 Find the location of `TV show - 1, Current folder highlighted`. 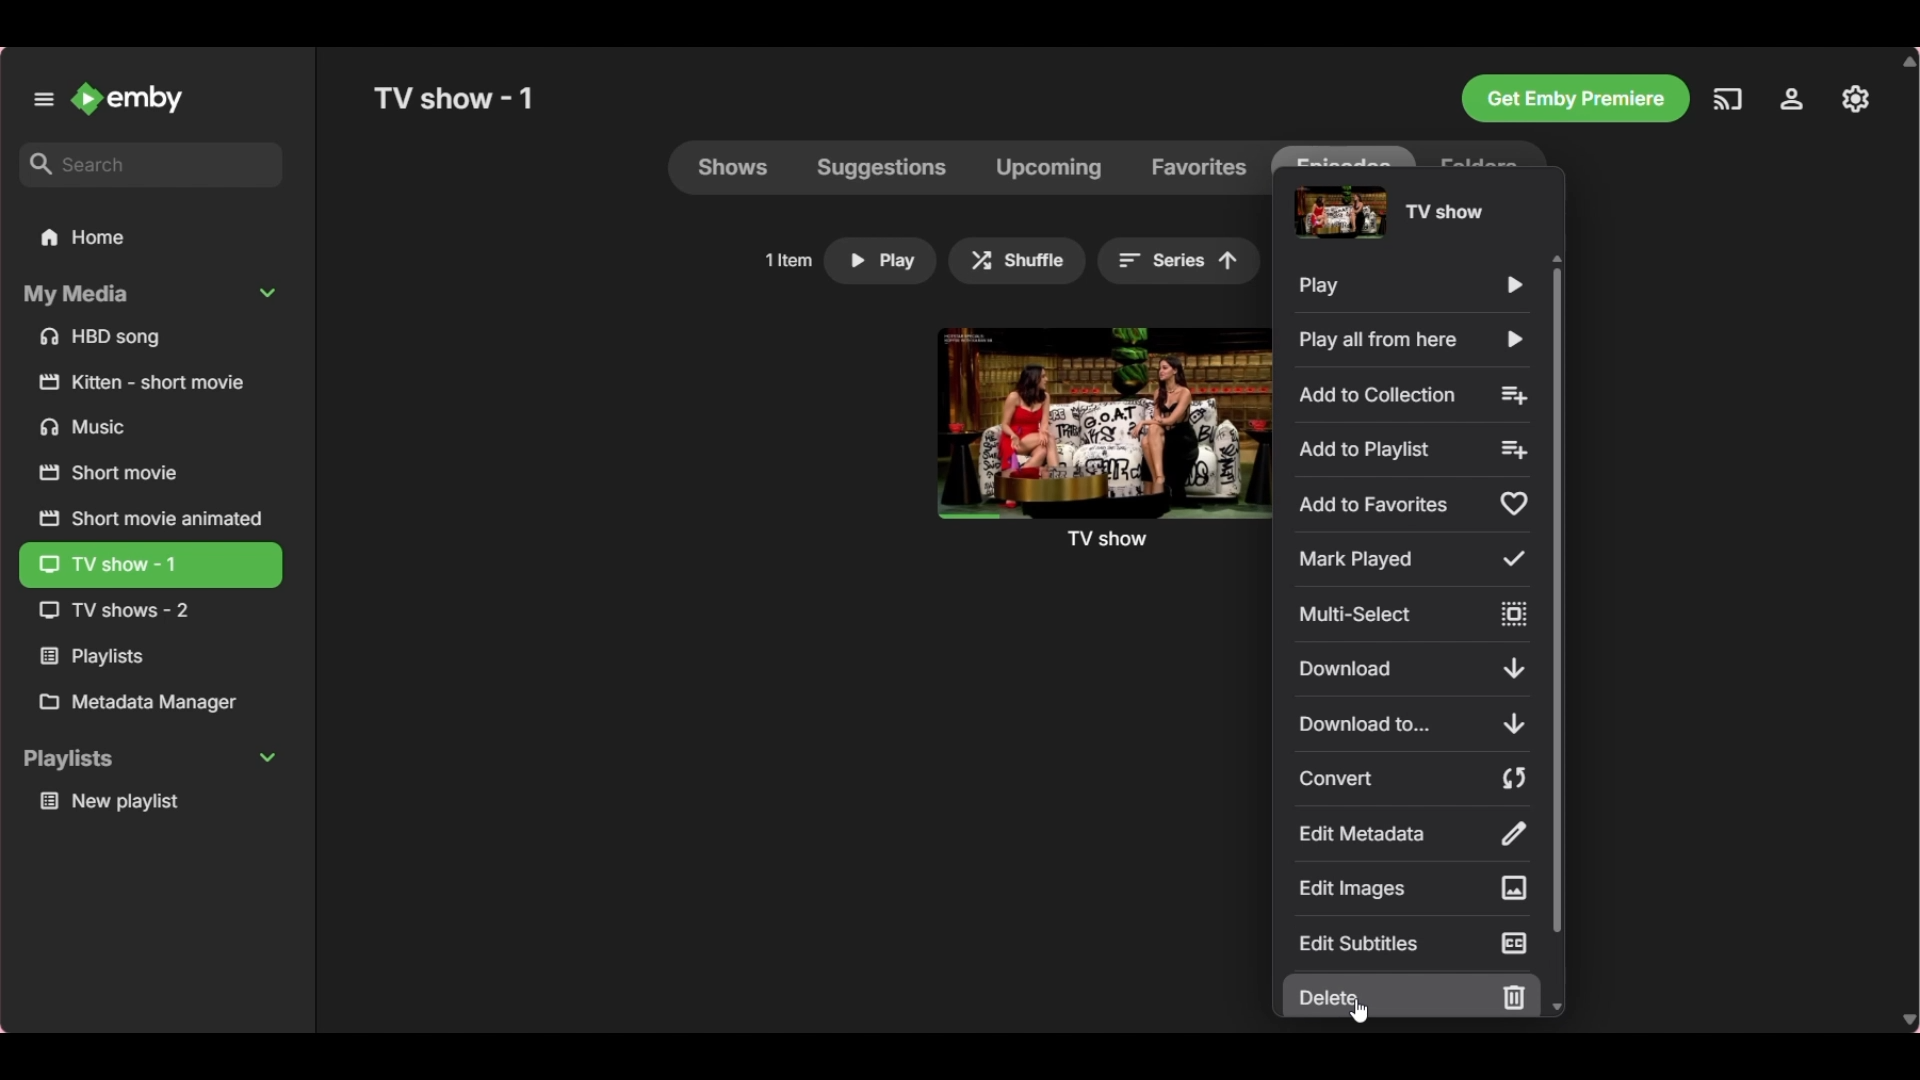

TV show - 1, Current folder highlighted is located at coordinates (150, 566).